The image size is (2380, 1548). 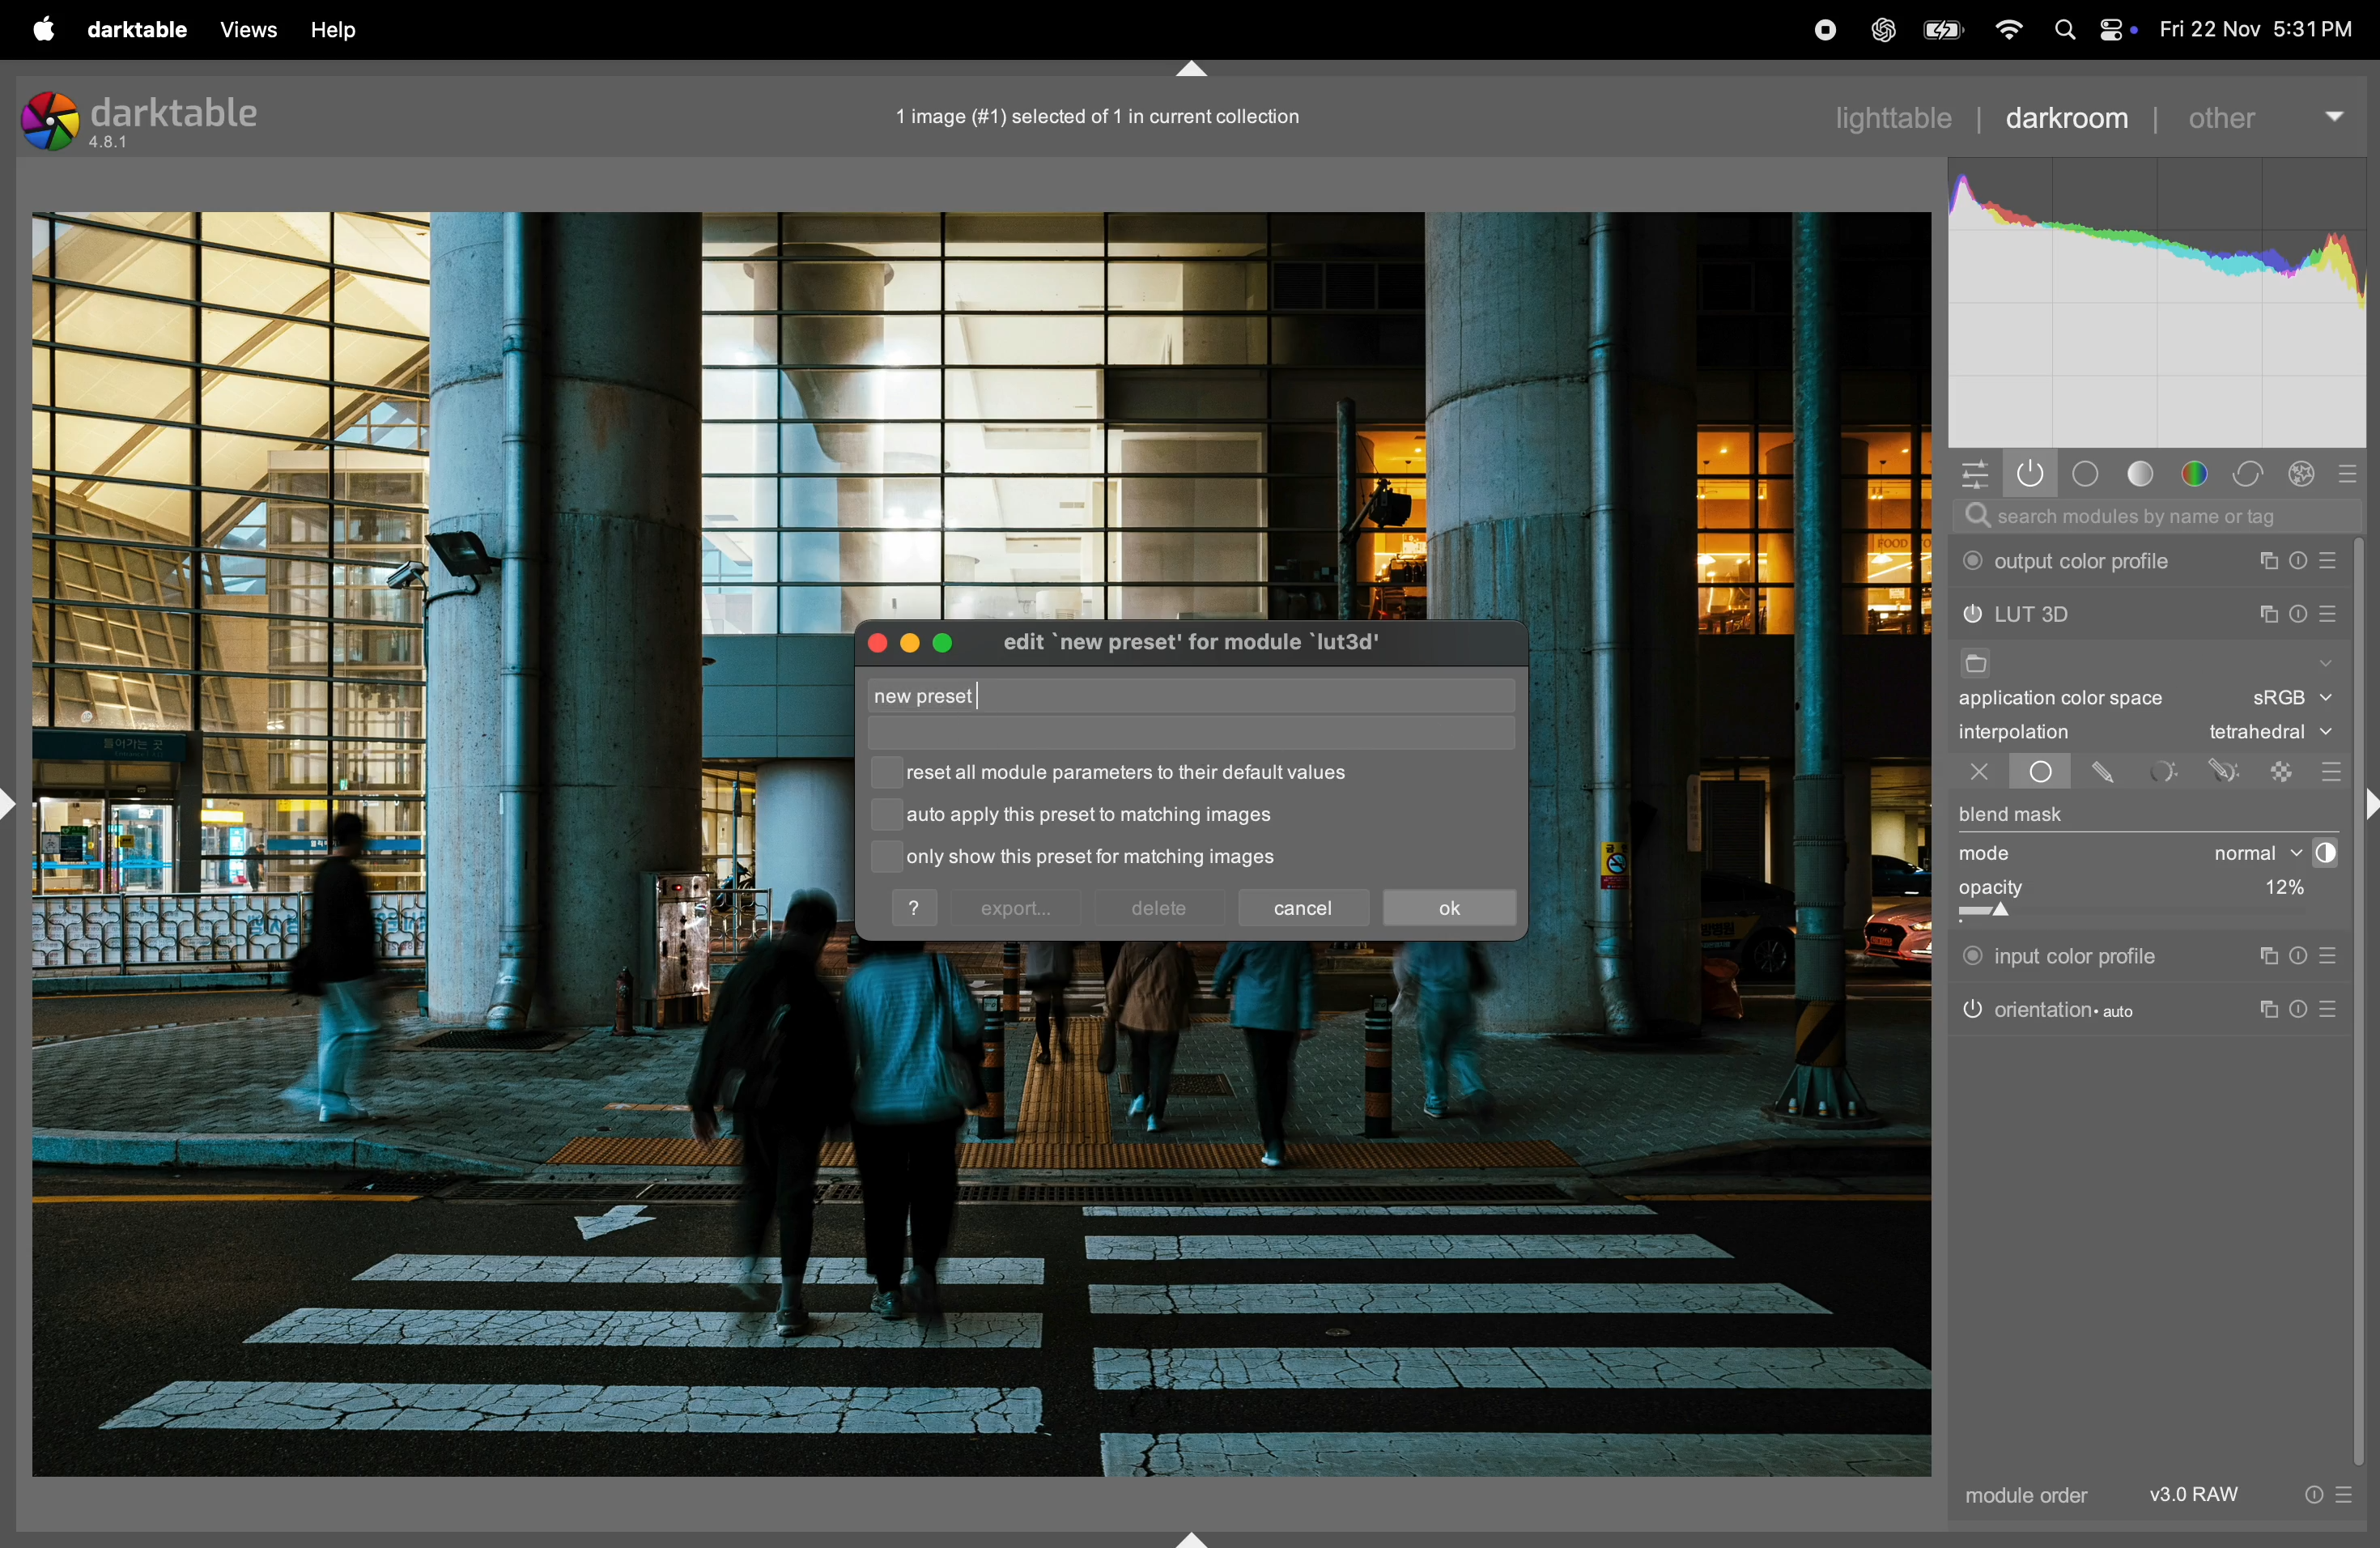 I want to click on image, so click(x=1088, y=116).